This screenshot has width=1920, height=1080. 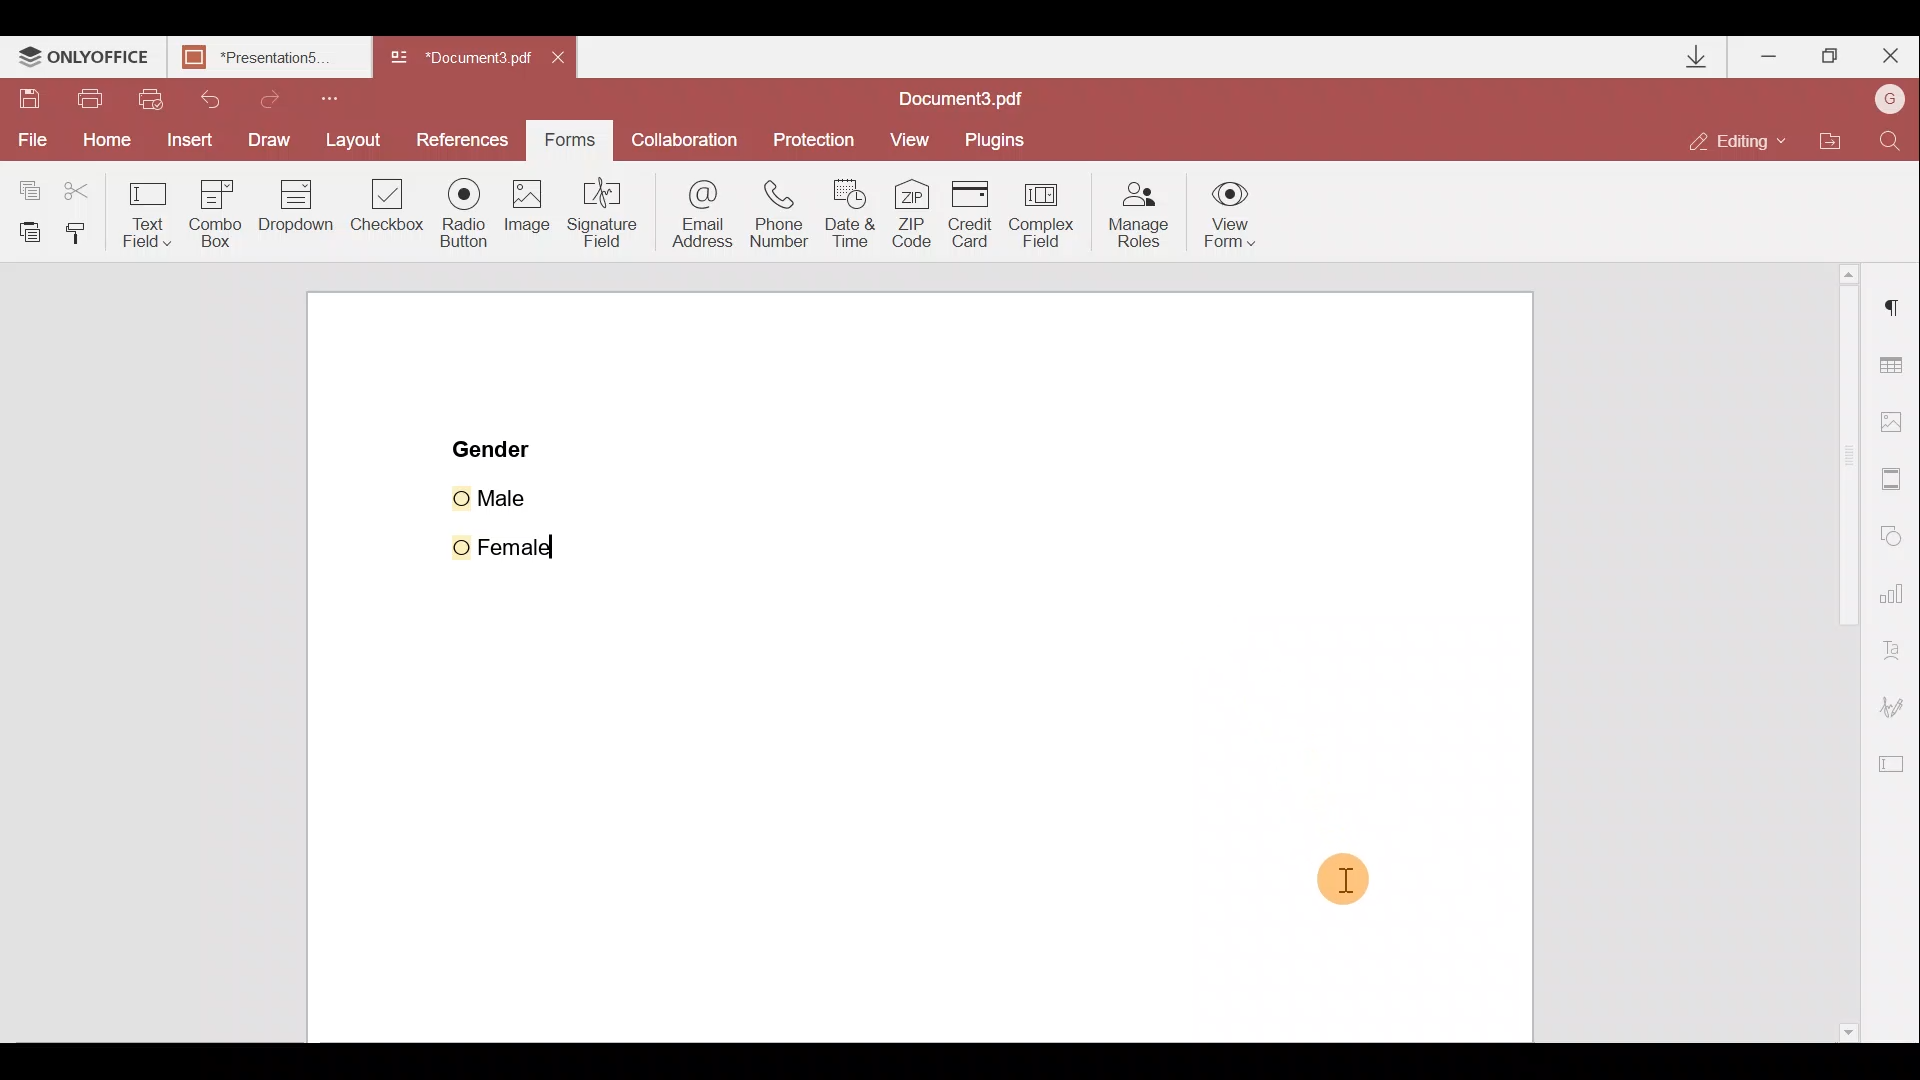 I want to click on Form settings, so click(x=1896, y=769).